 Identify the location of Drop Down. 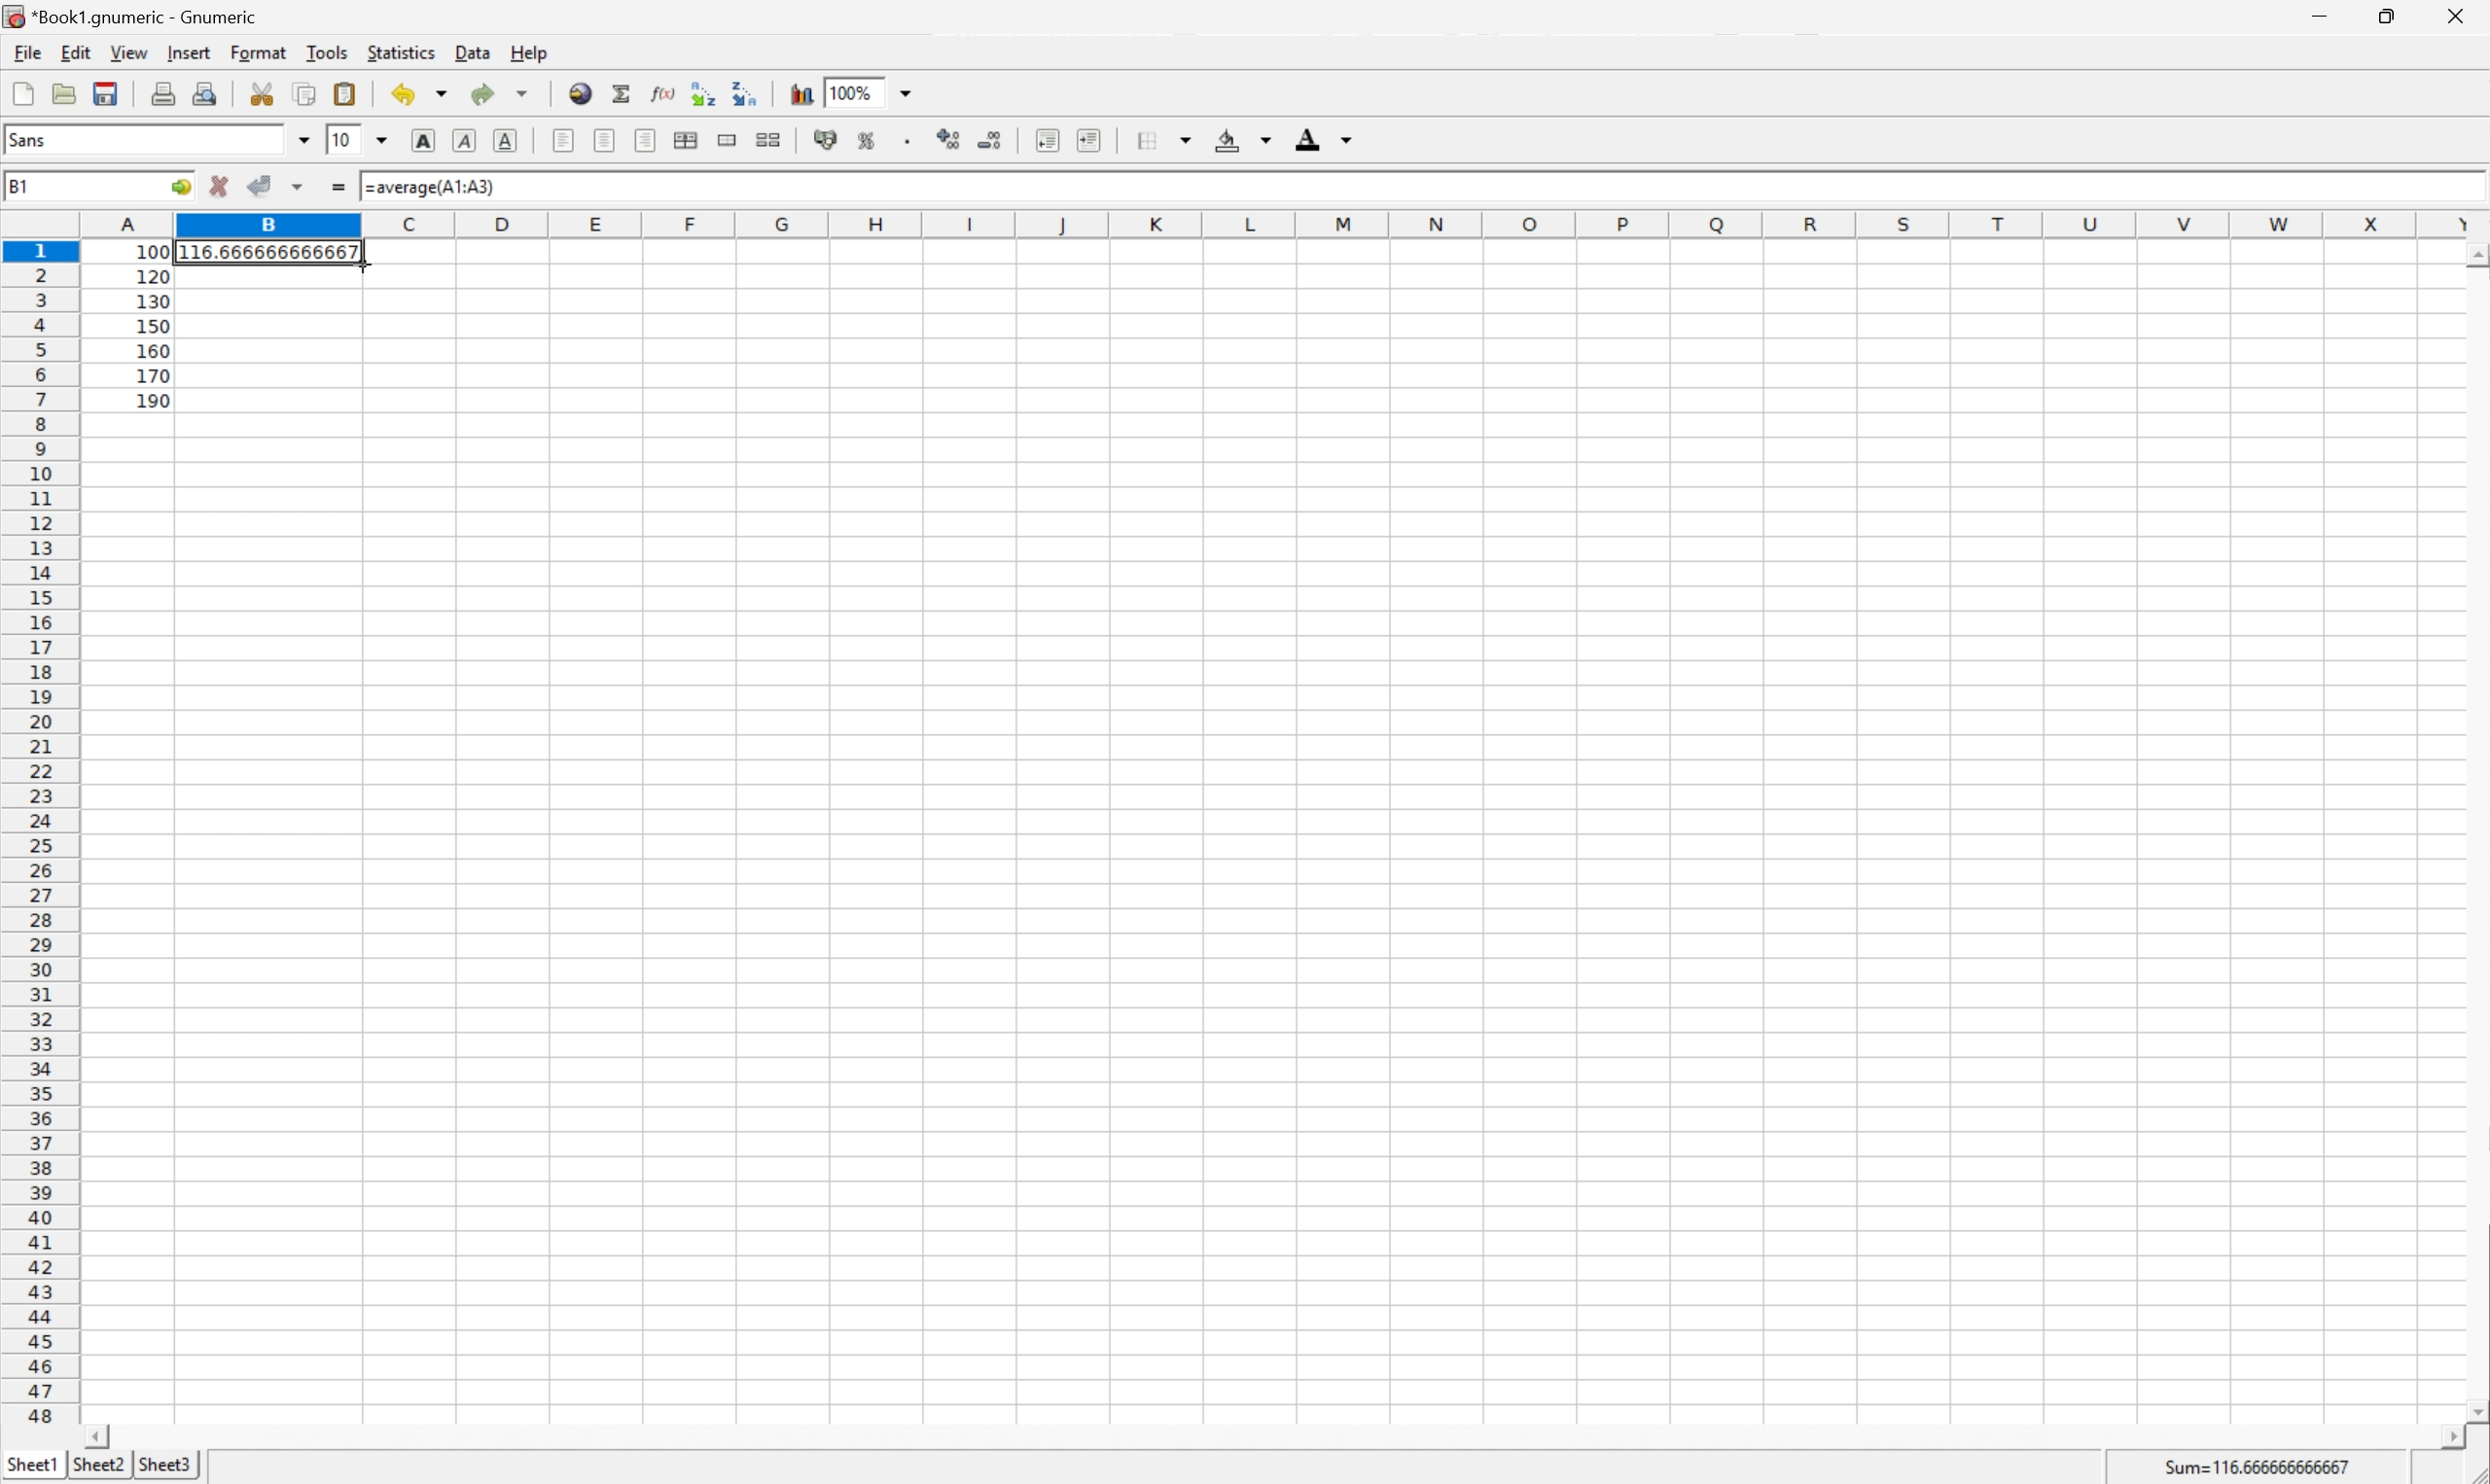
(903, 90).